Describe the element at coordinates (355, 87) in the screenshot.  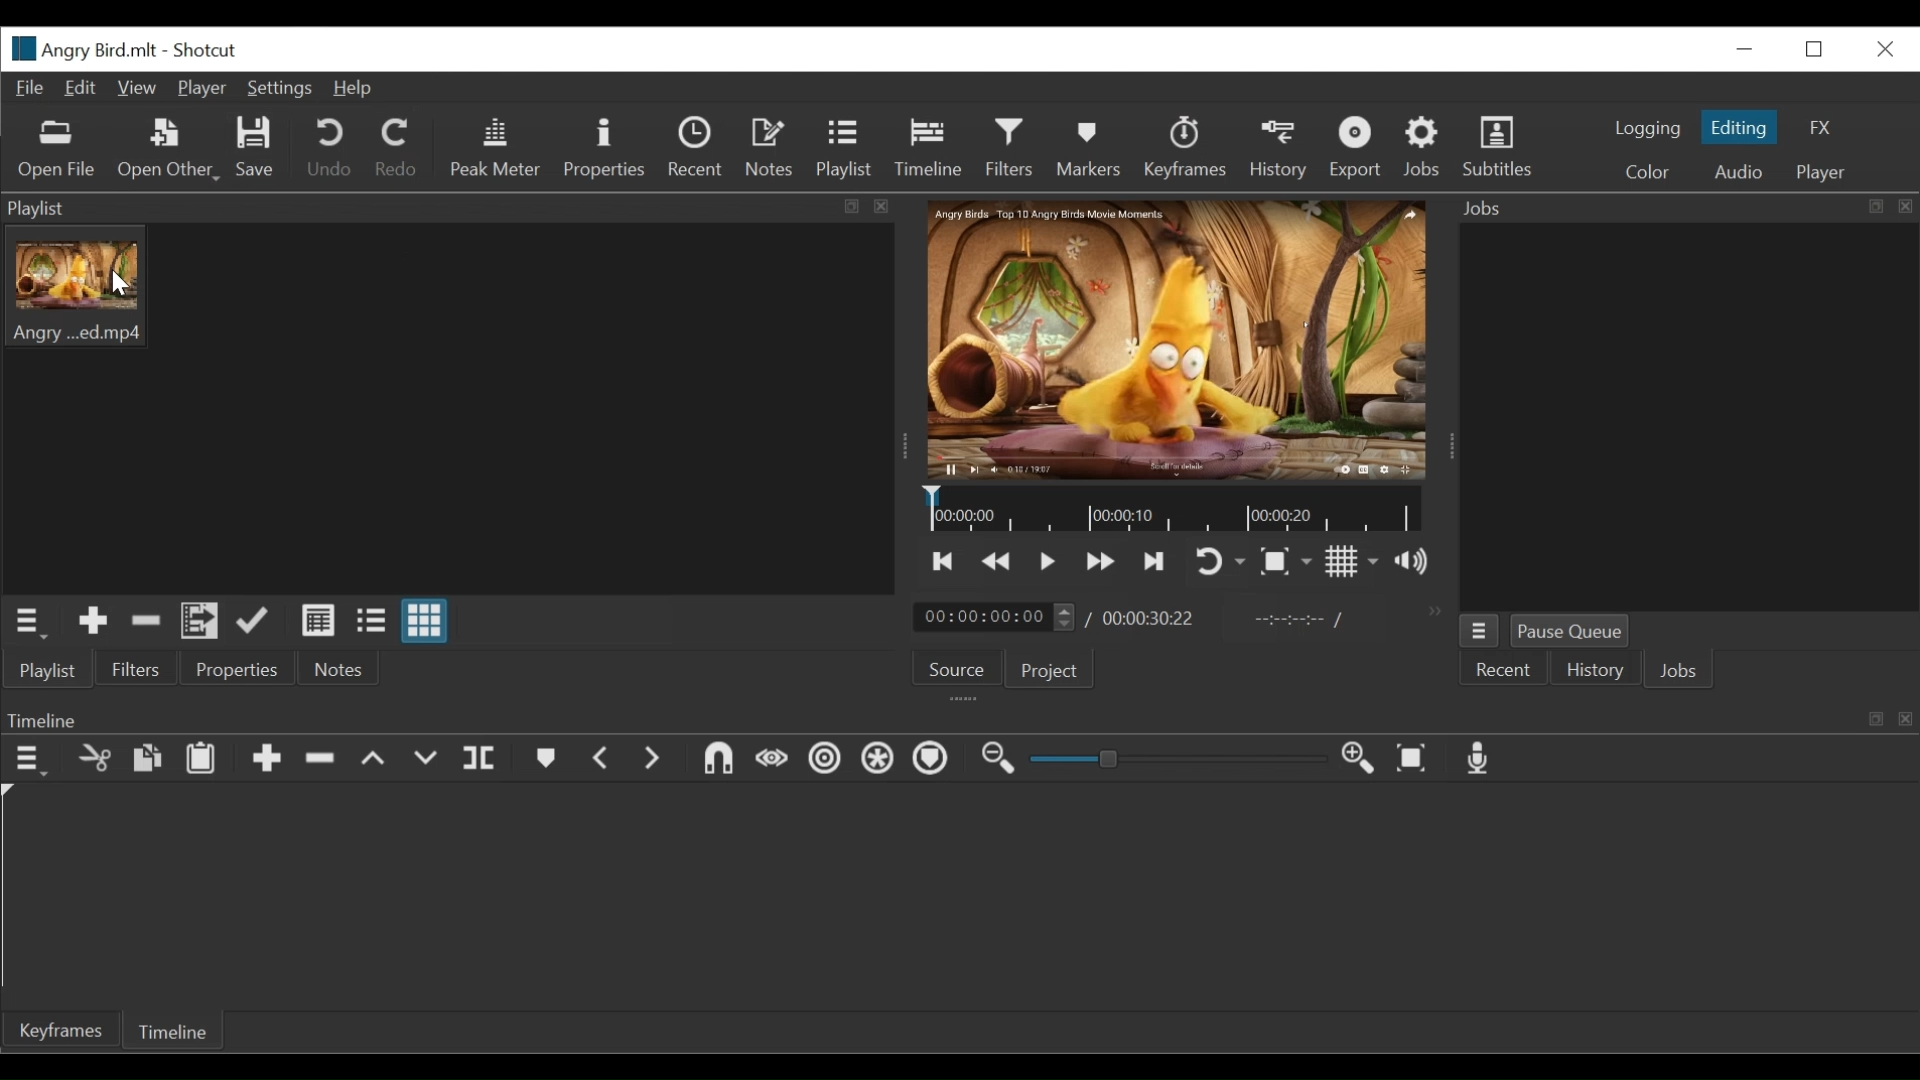
I see `Help` at that location.